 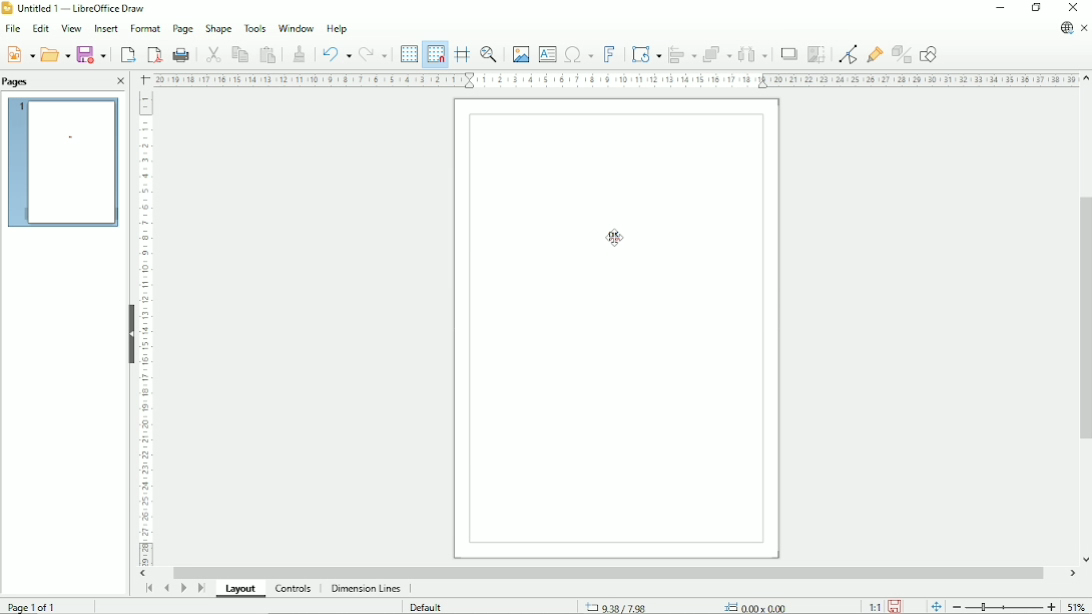 I want to click on Align objects, so click(x=681, y=54).